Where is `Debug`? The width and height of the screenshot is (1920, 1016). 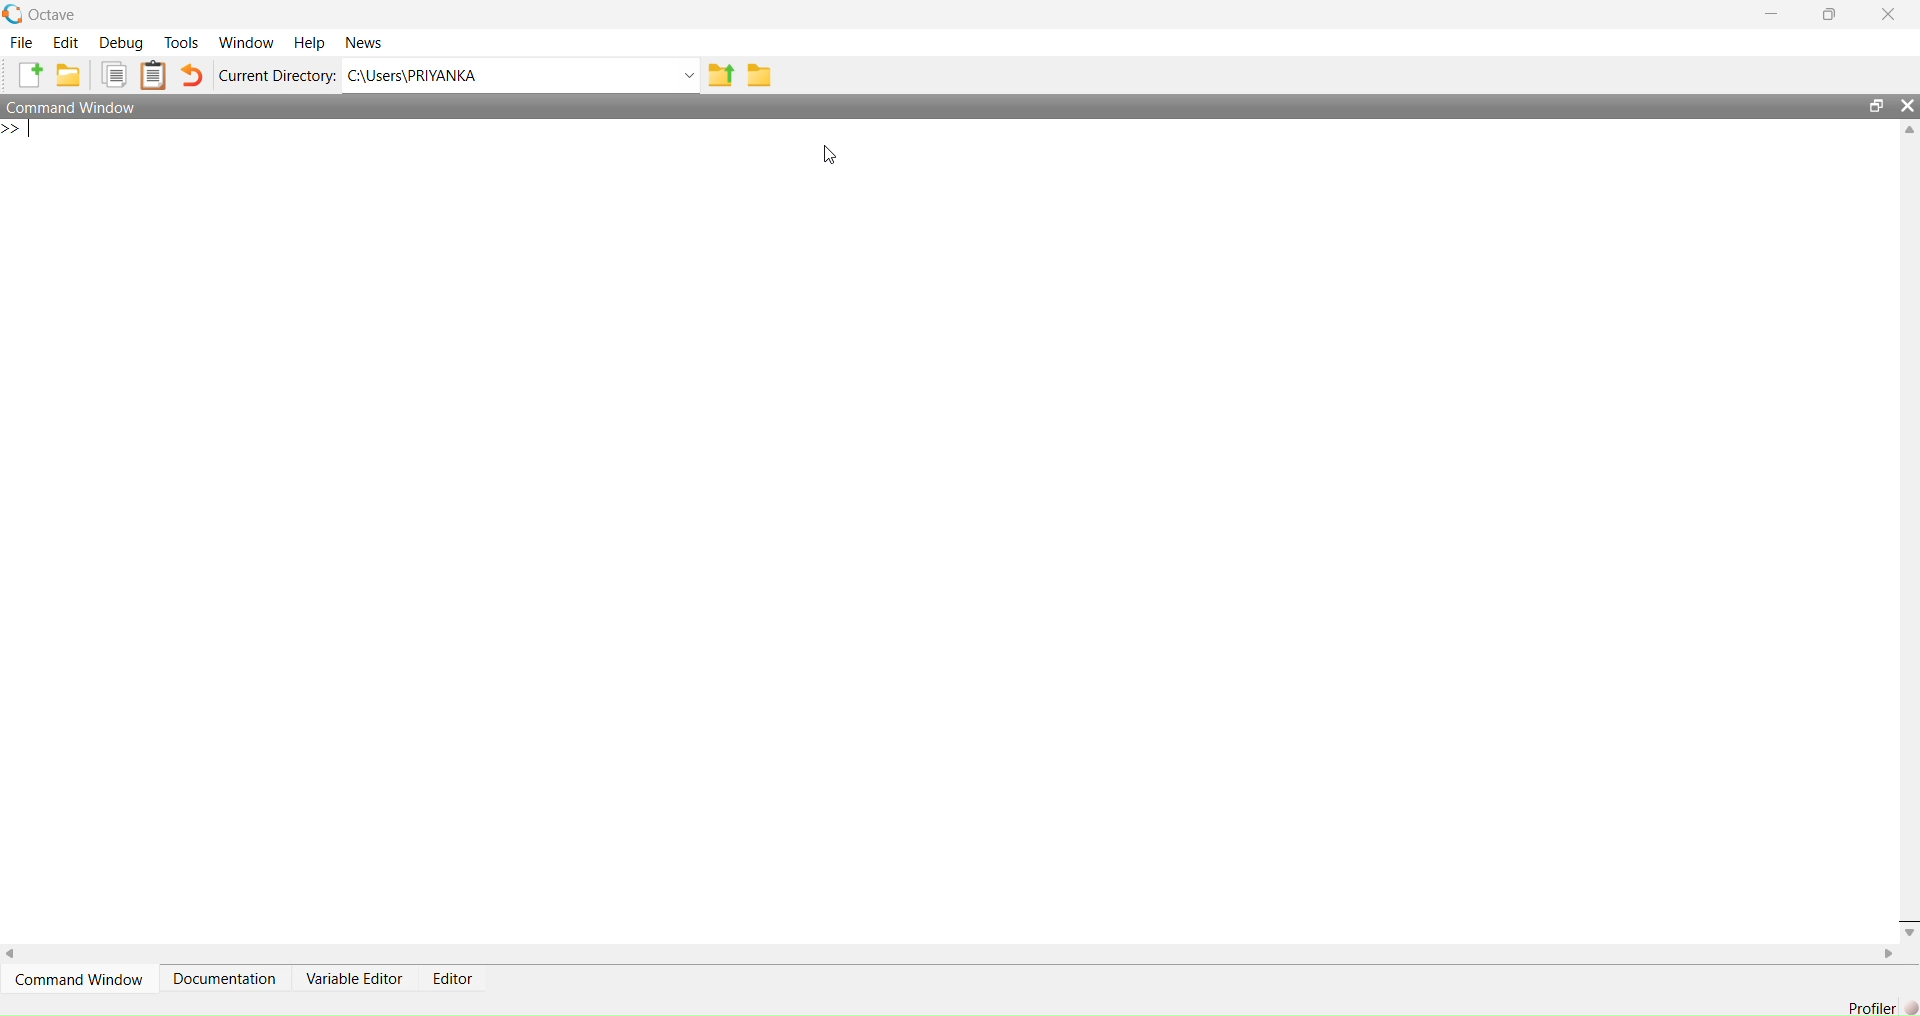 Debug is located at coordinates (124, 45).